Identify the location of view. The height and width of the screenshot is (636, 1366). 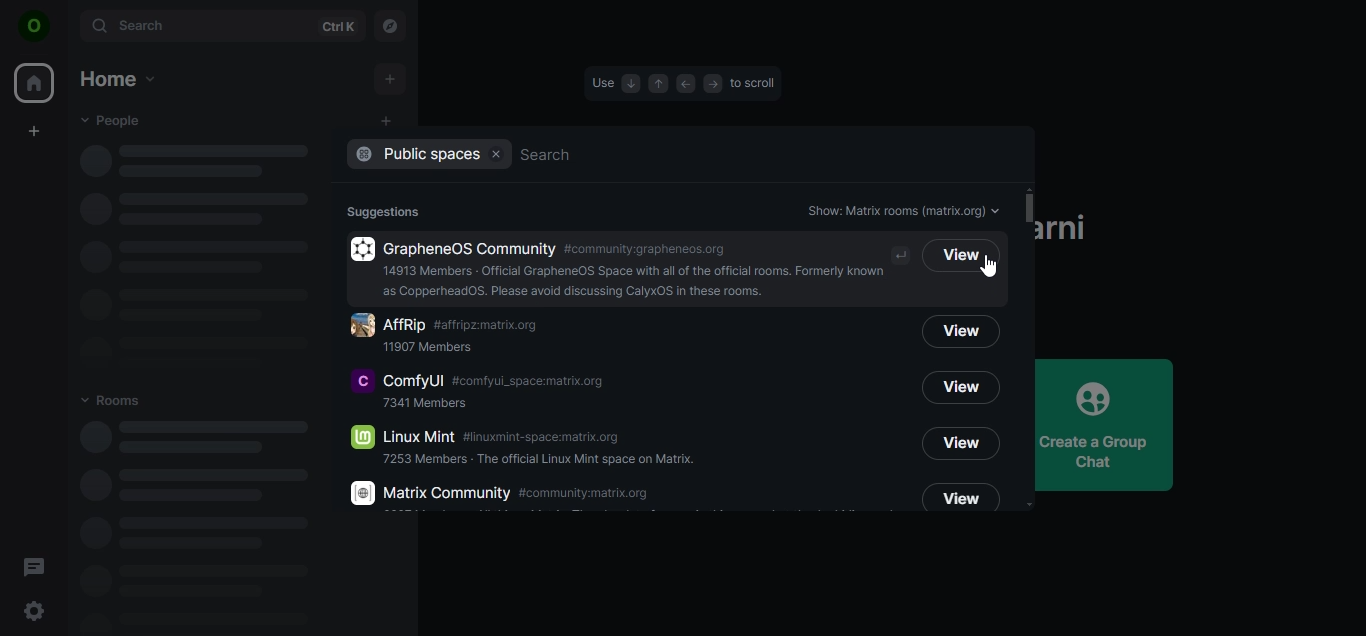
(964, 389).